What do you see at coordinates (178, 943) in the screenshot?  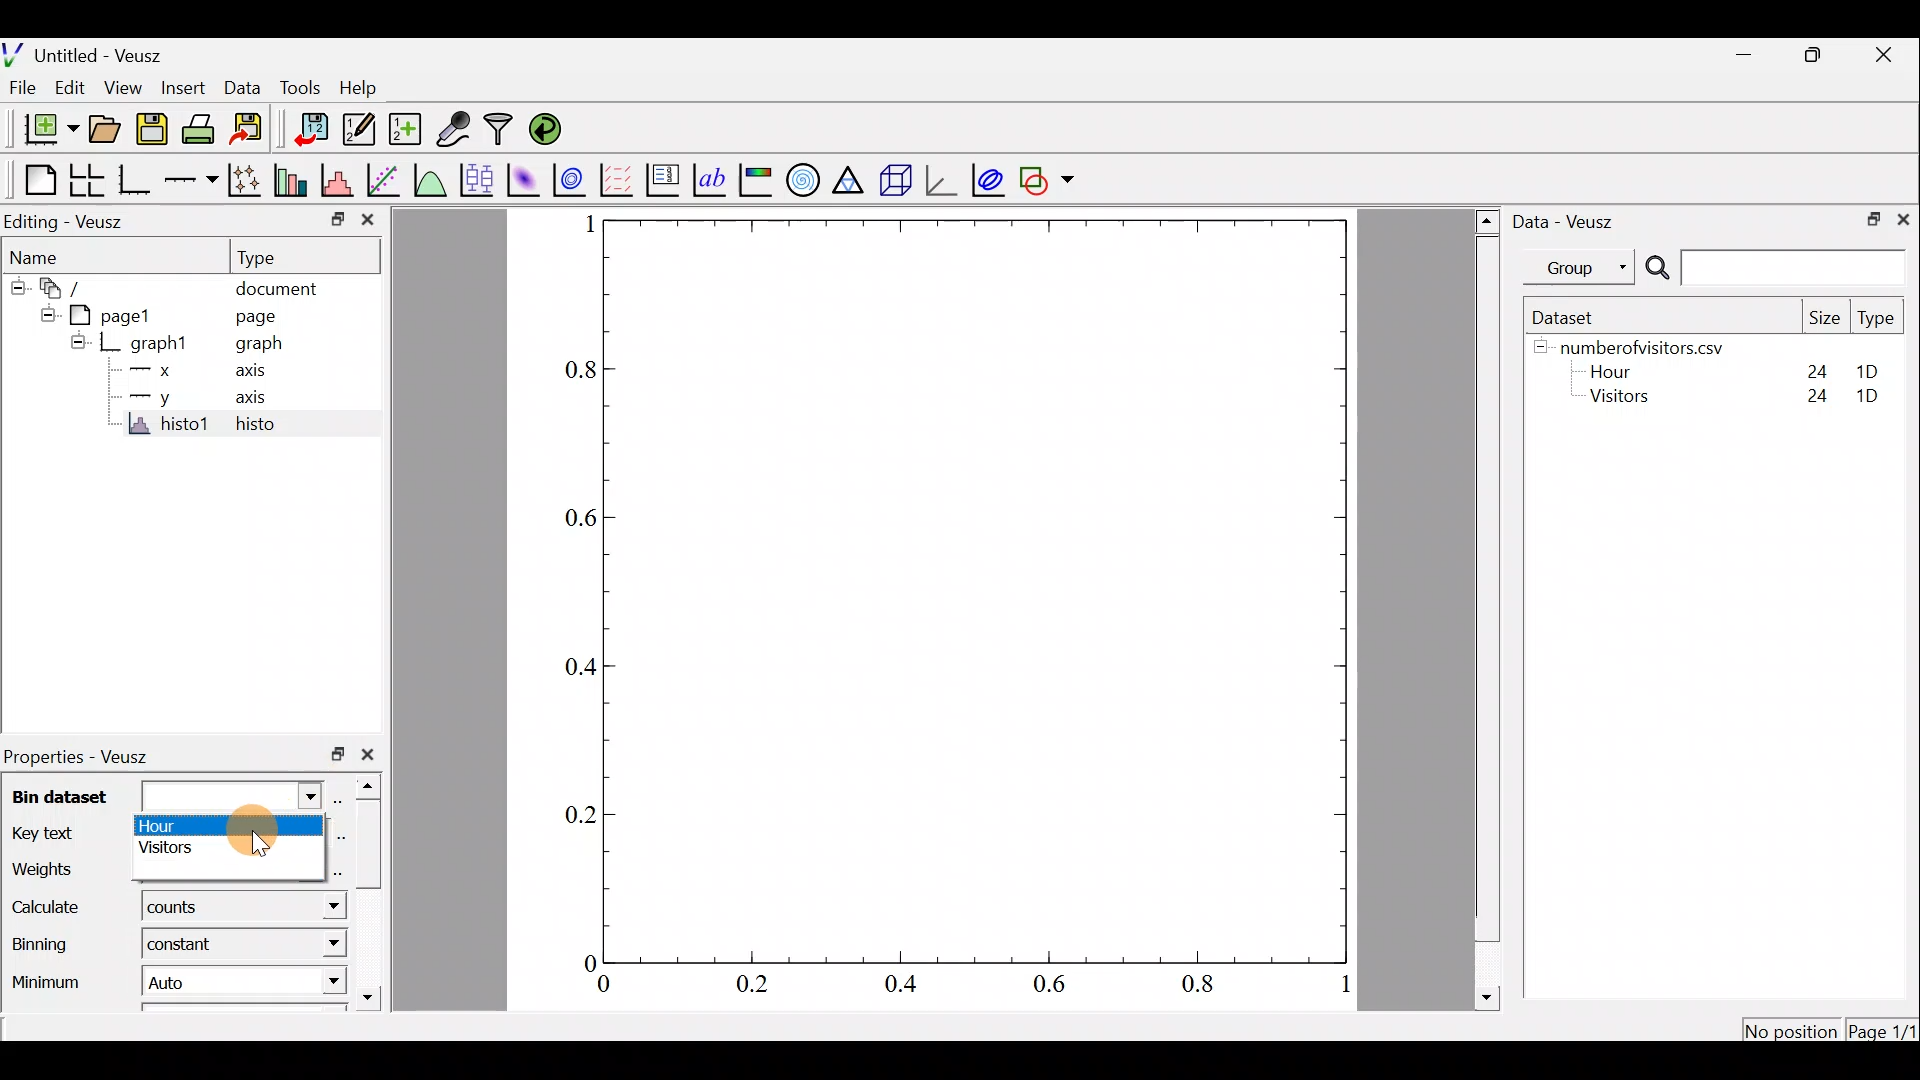 I see `constant` at bounding box center [178, 943].